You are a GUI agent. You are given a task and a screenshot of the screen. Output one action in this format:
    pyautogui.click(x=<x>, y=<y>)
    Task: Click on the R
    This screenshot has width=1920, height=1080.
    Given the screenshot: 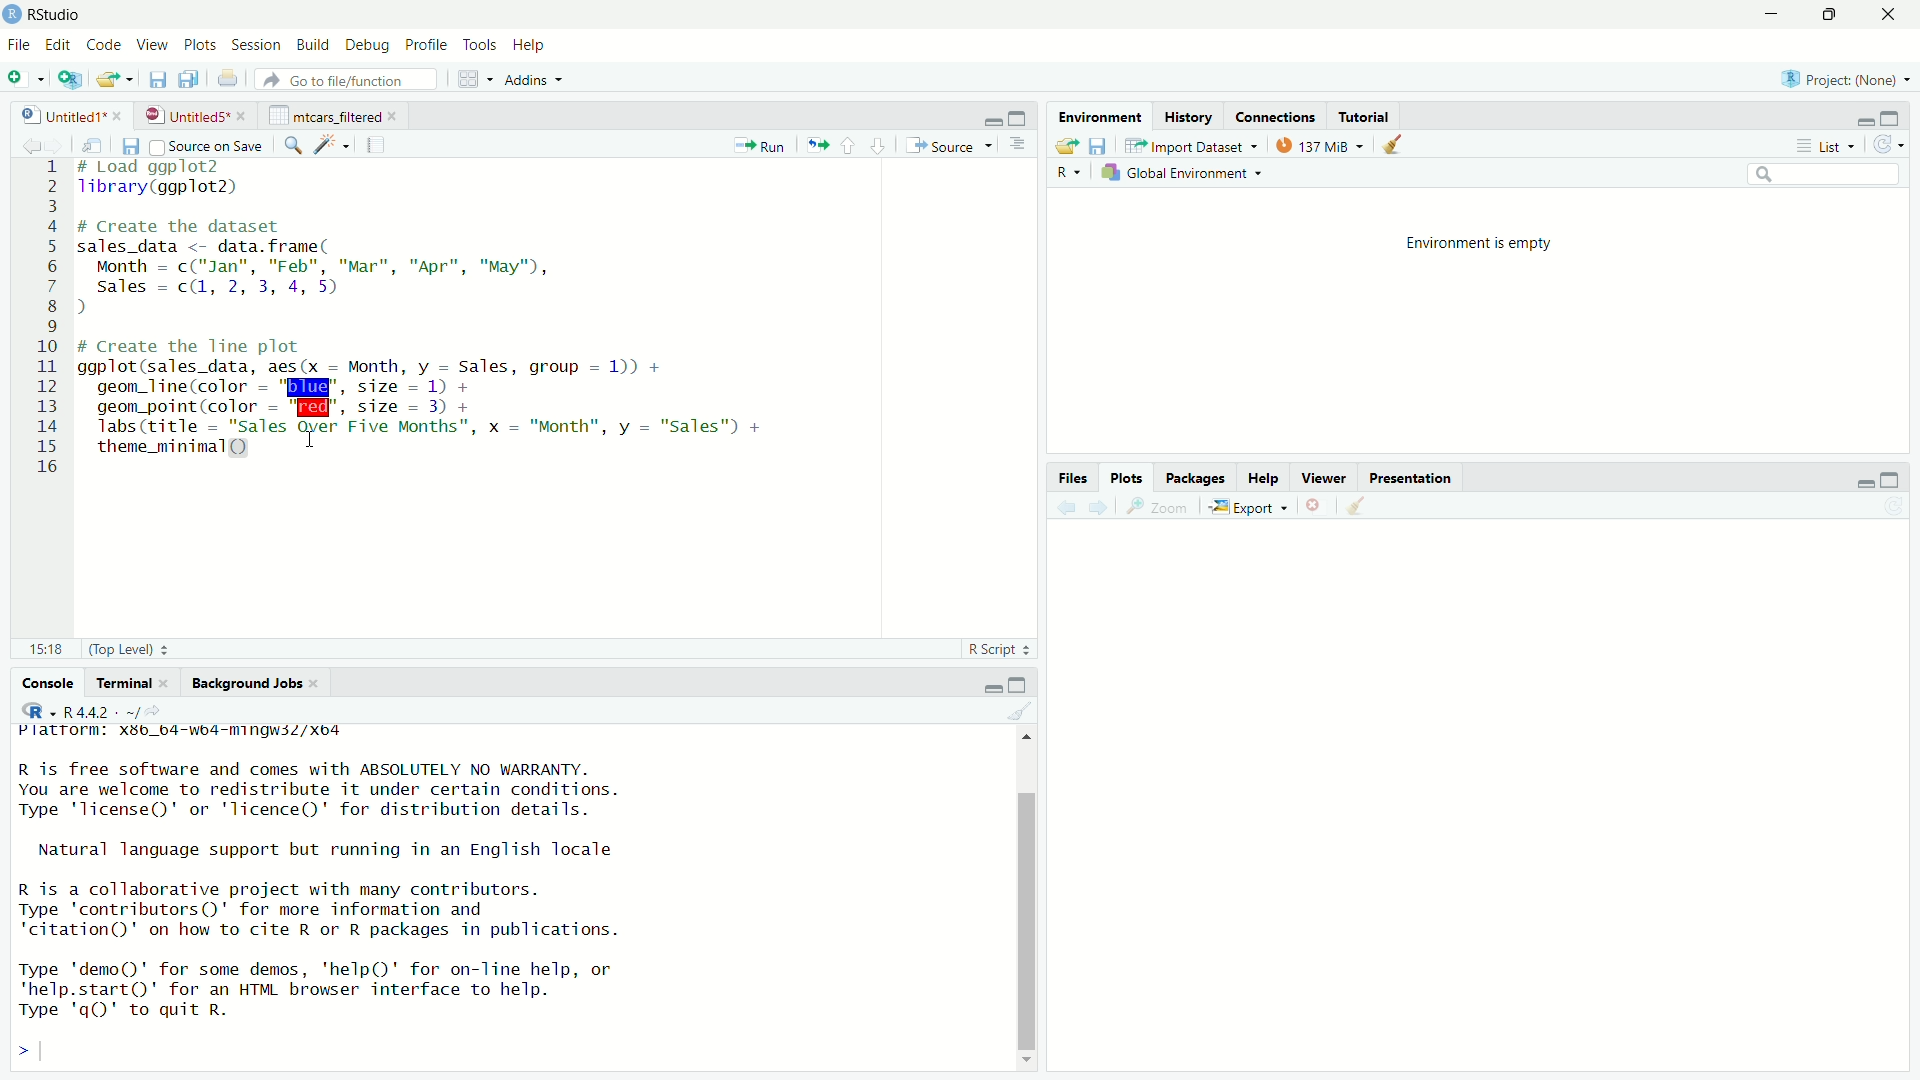 What is the action you would take?
    pyautogui.click(x=38, y=710)
    